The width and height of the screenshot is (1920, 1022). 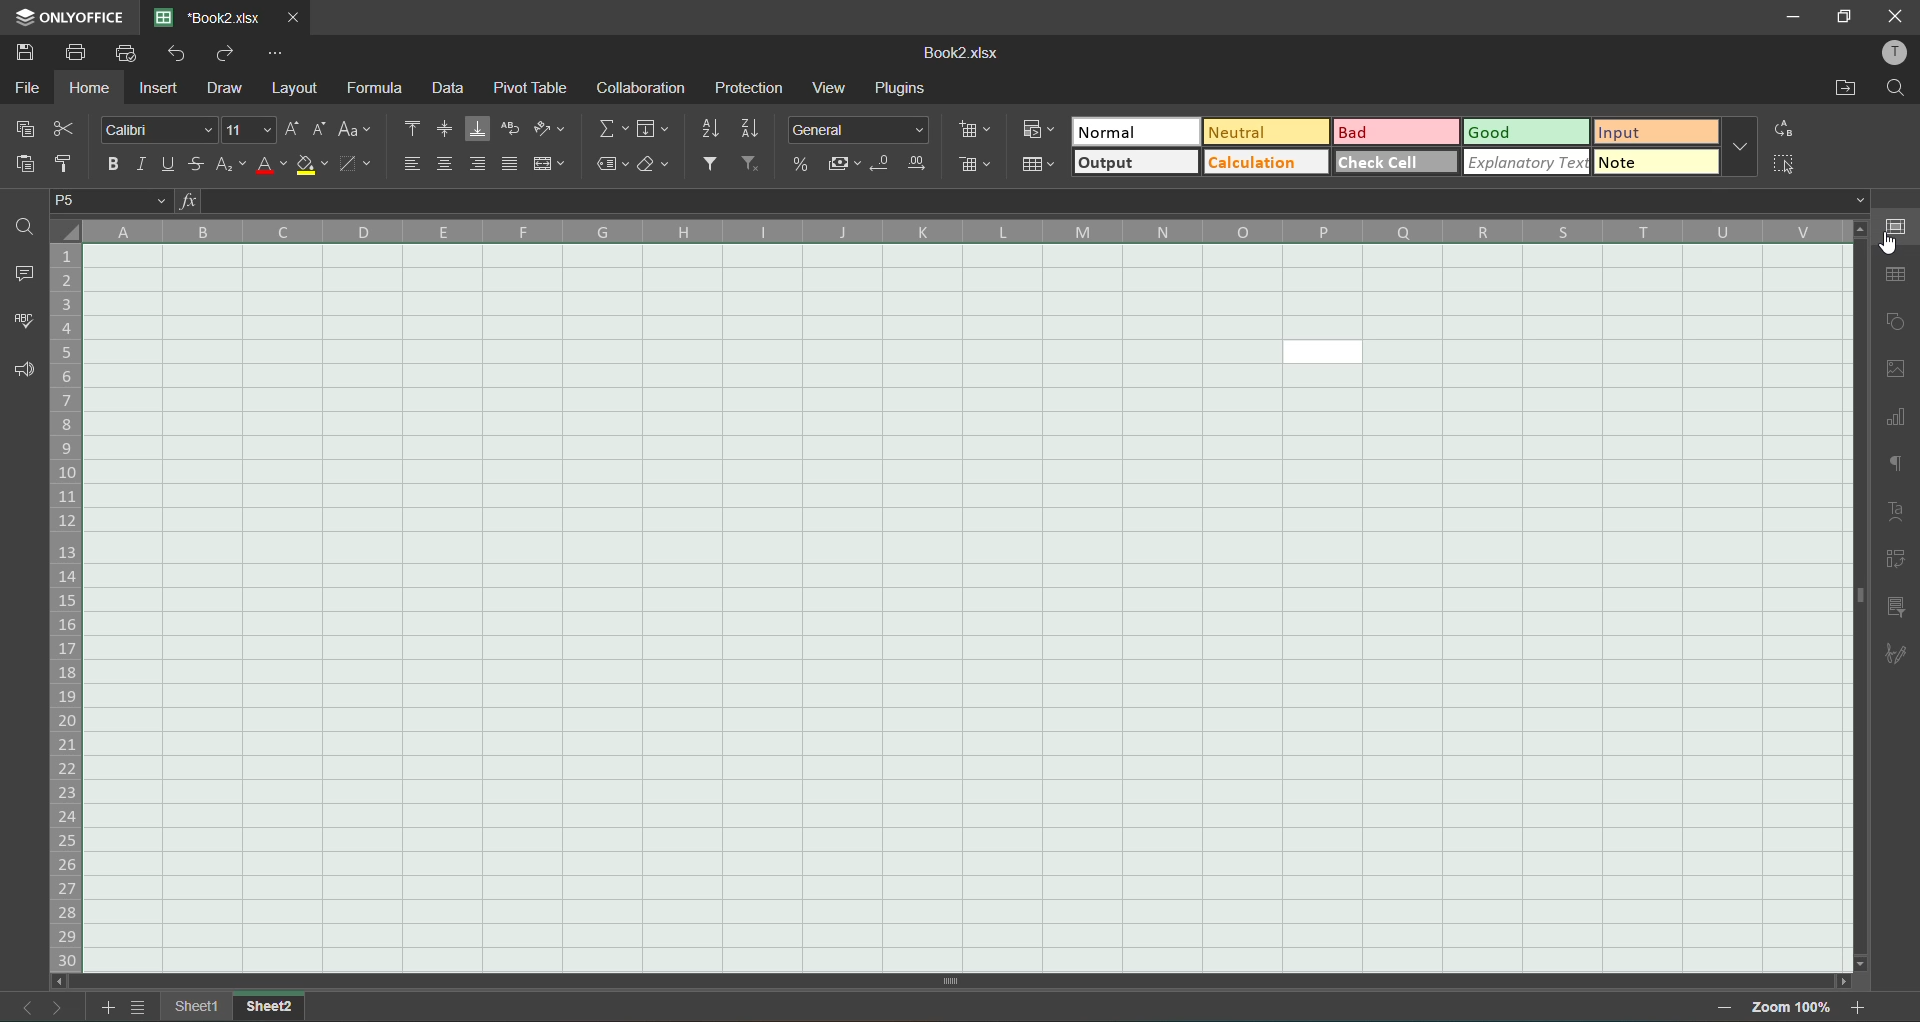 I want to click on images, so click(x=1898, y=371).